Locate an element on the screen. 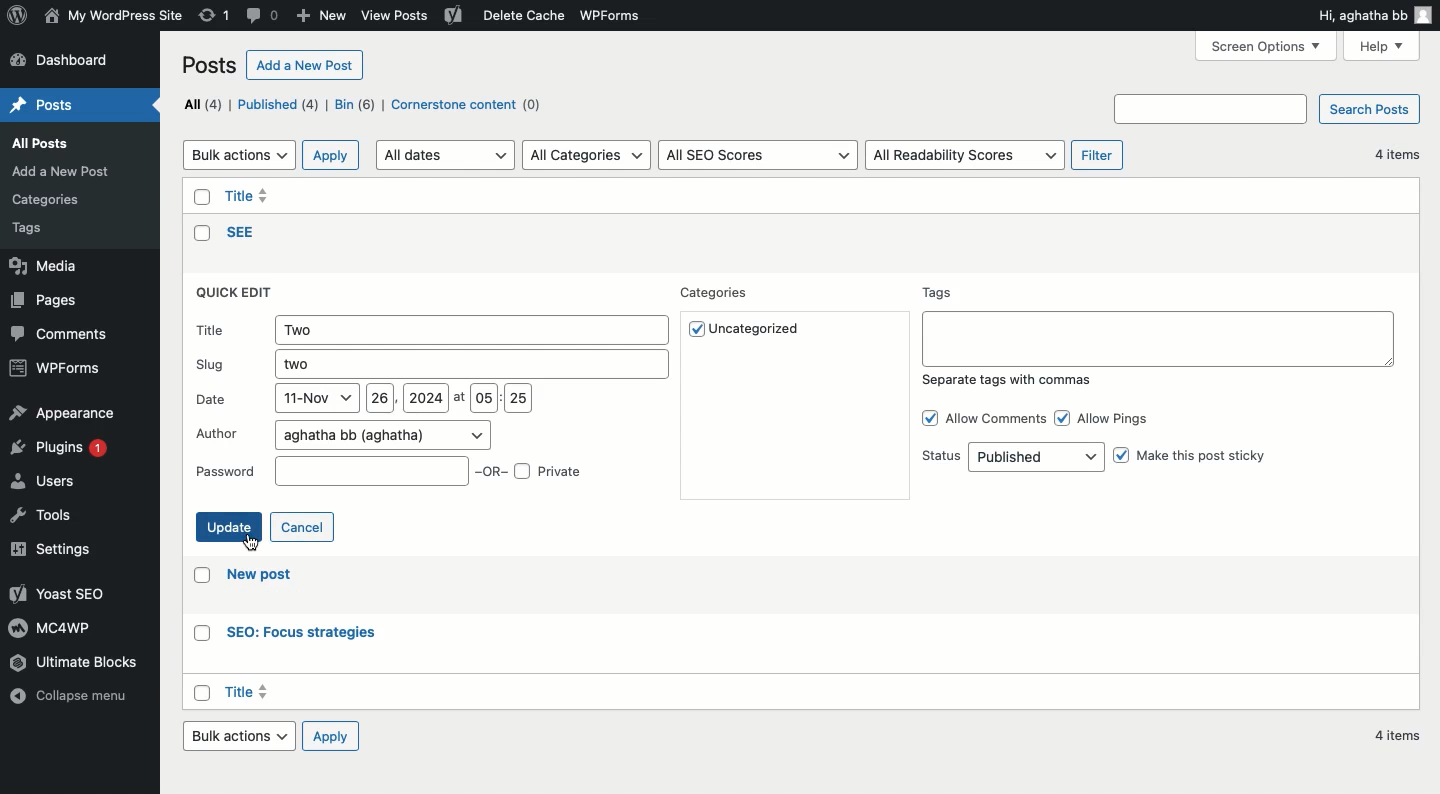 Image resolution: width=1440 pixels, height=794 pixels. Comments is located at coordinates (63, 334).